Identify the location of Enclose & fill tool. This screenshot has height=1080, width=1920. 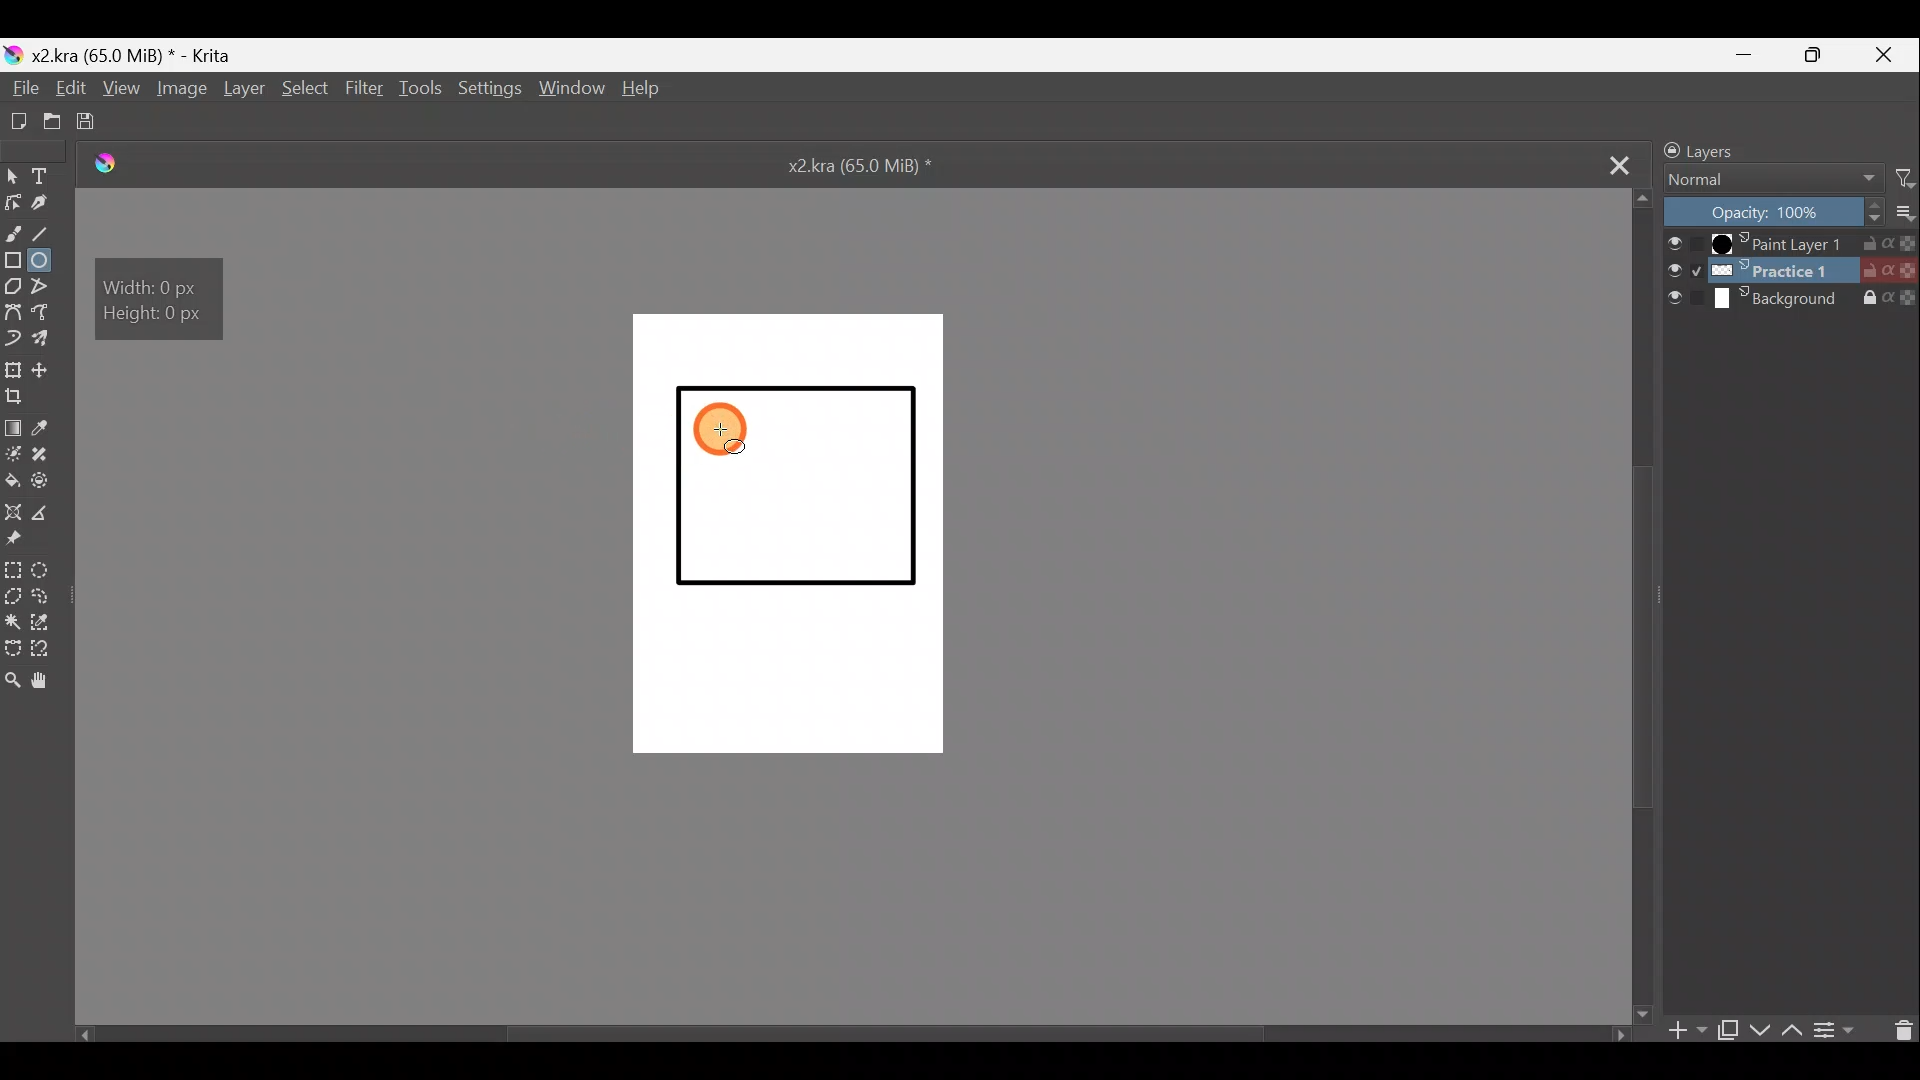
(45, 481).